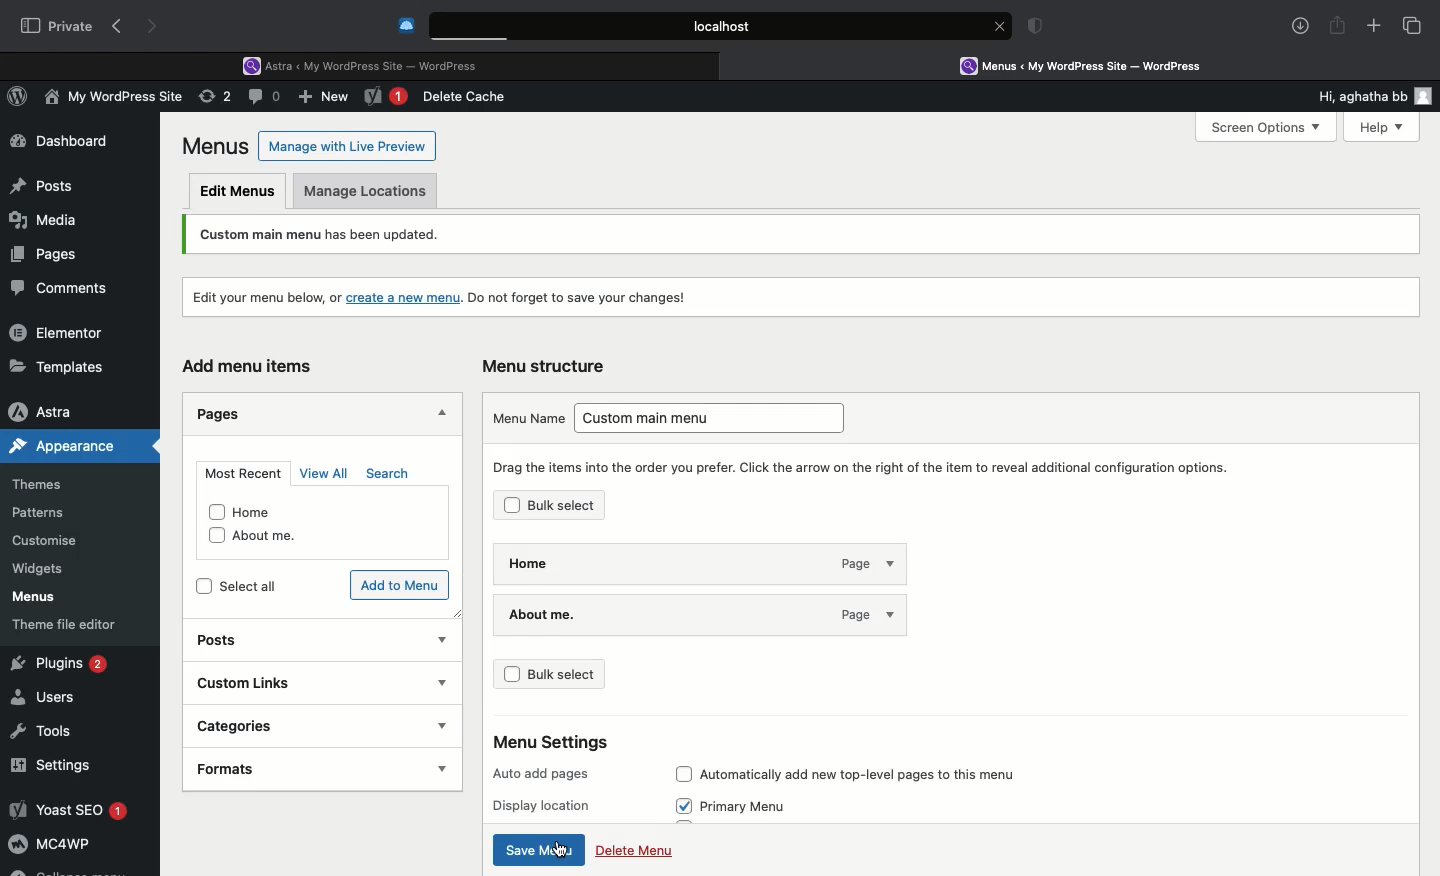 This screenshot has height=876, width=1440. Describe the element at coordinates (220, 417) in the screenshot. I see `Pages` at that location.